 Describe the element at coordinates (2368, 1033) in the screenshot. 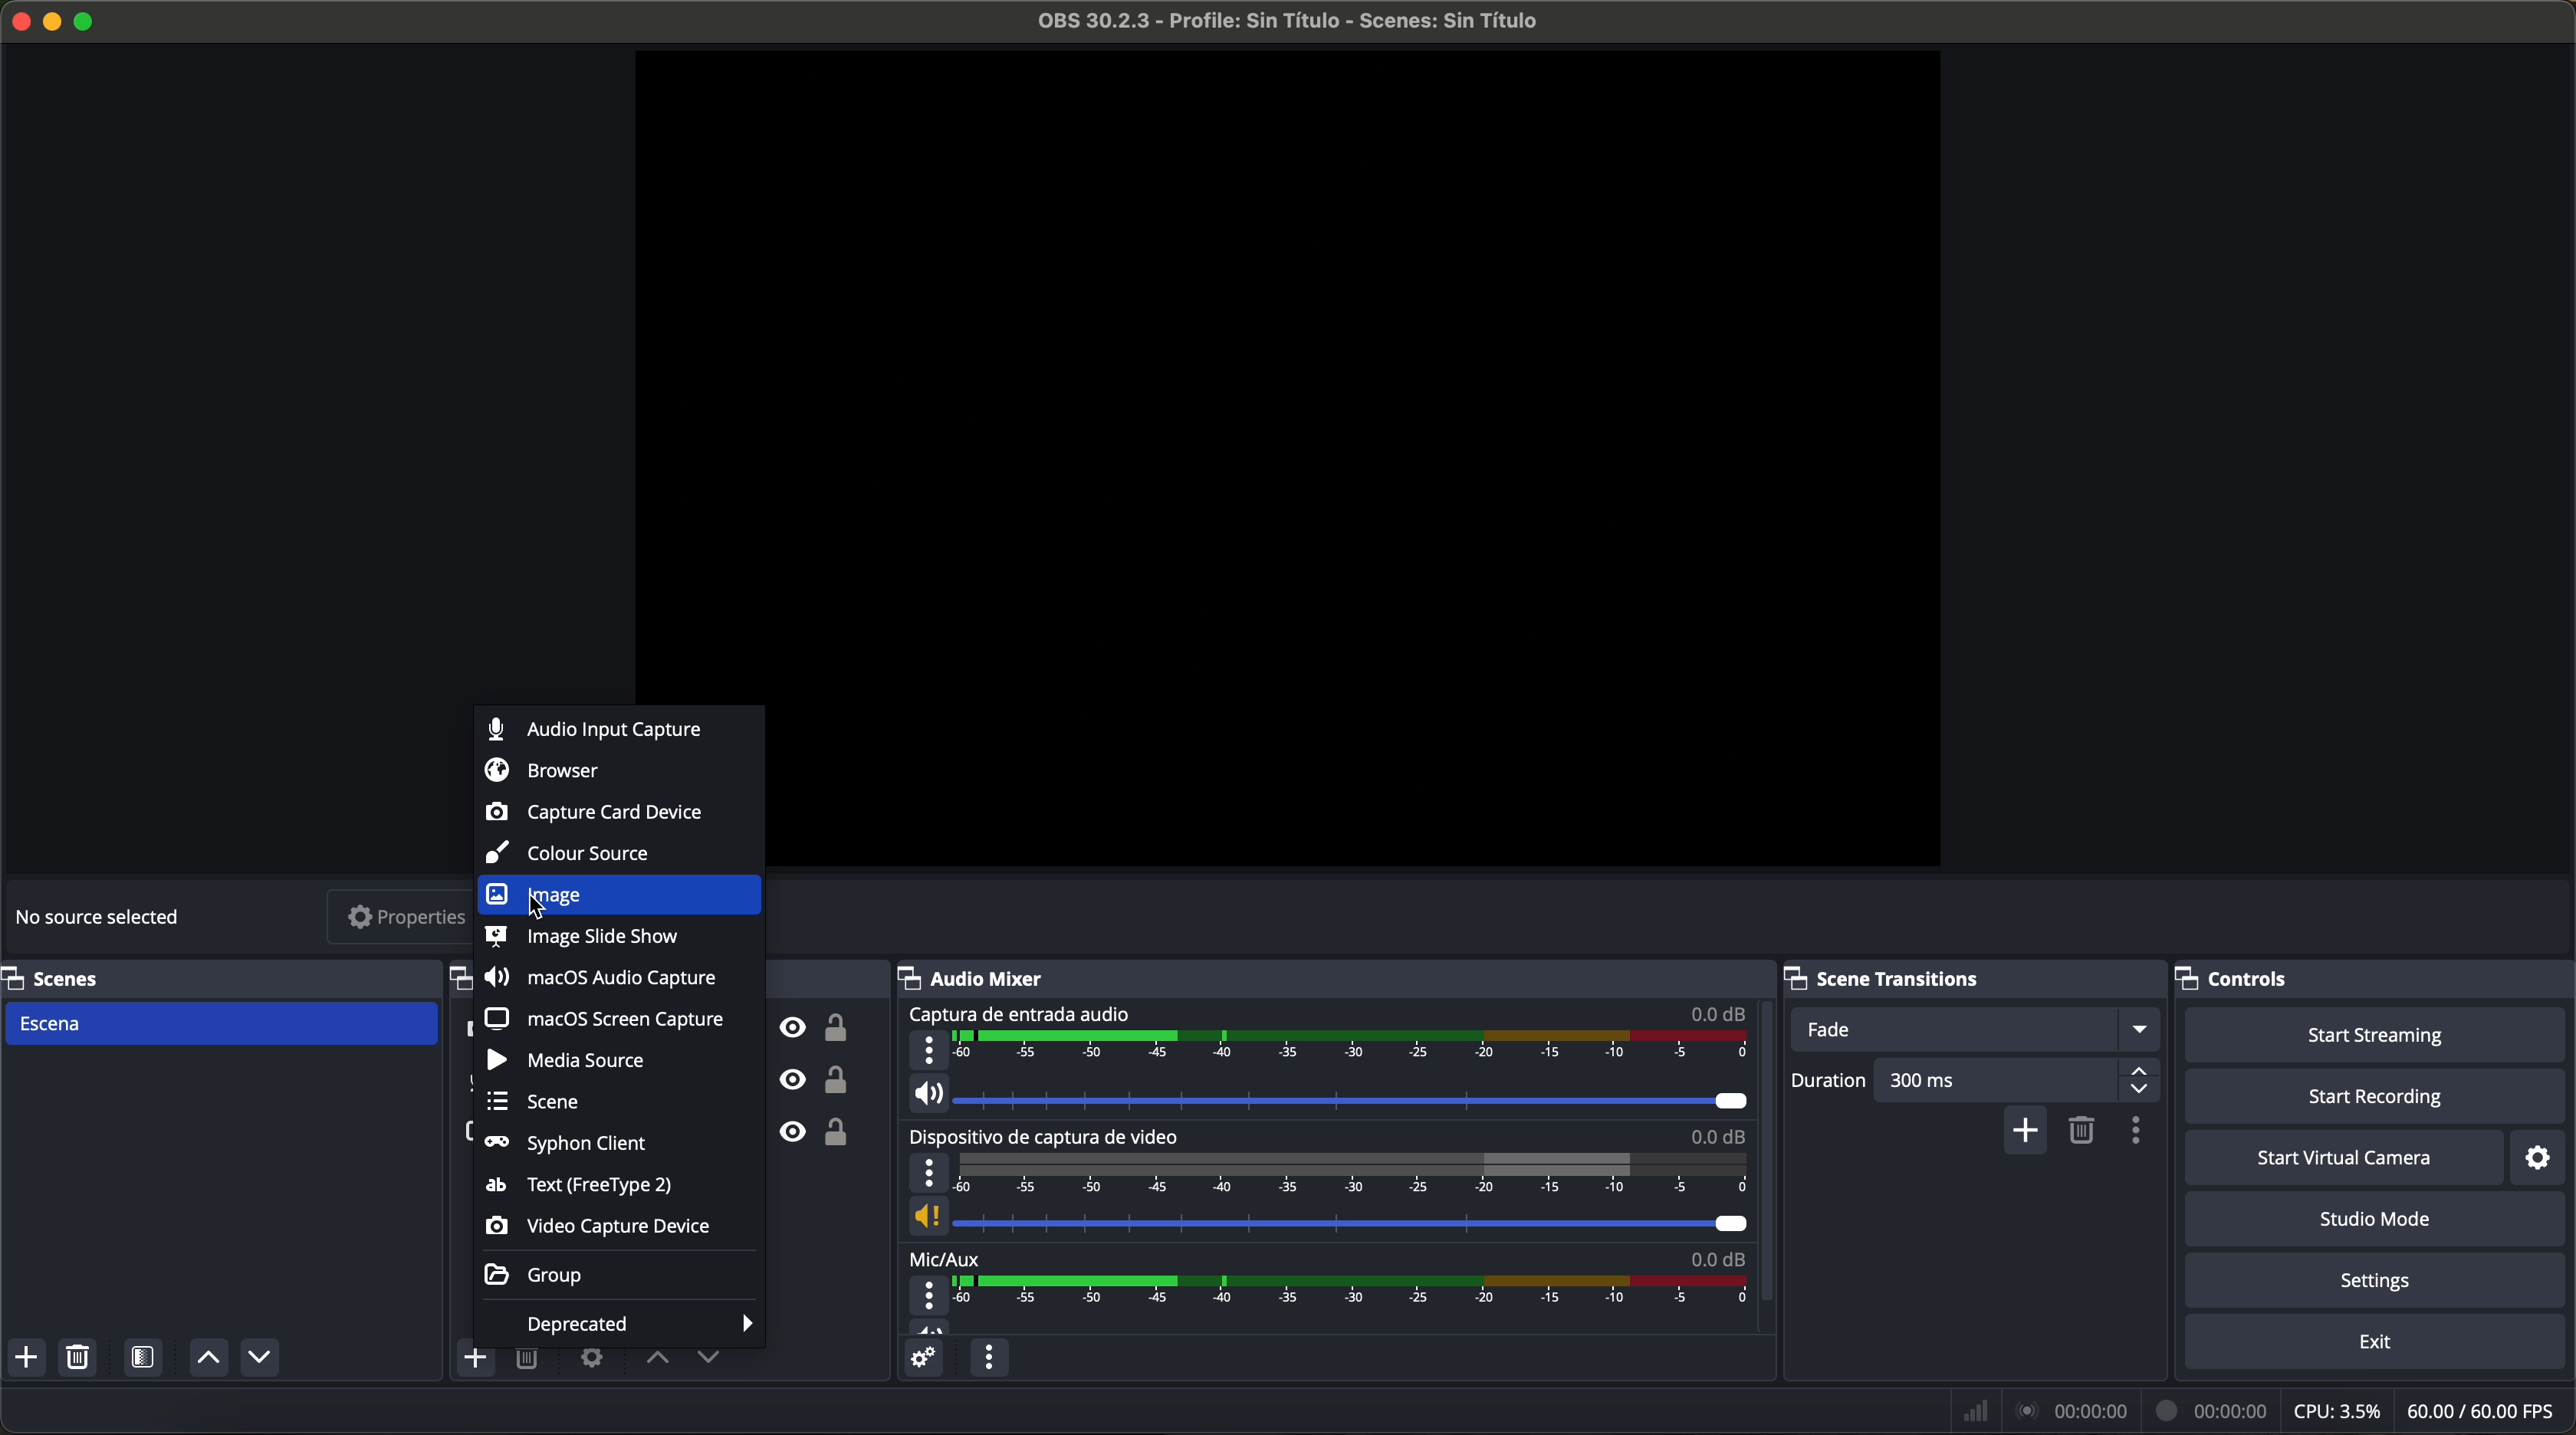

I see `start streaming` at that location.